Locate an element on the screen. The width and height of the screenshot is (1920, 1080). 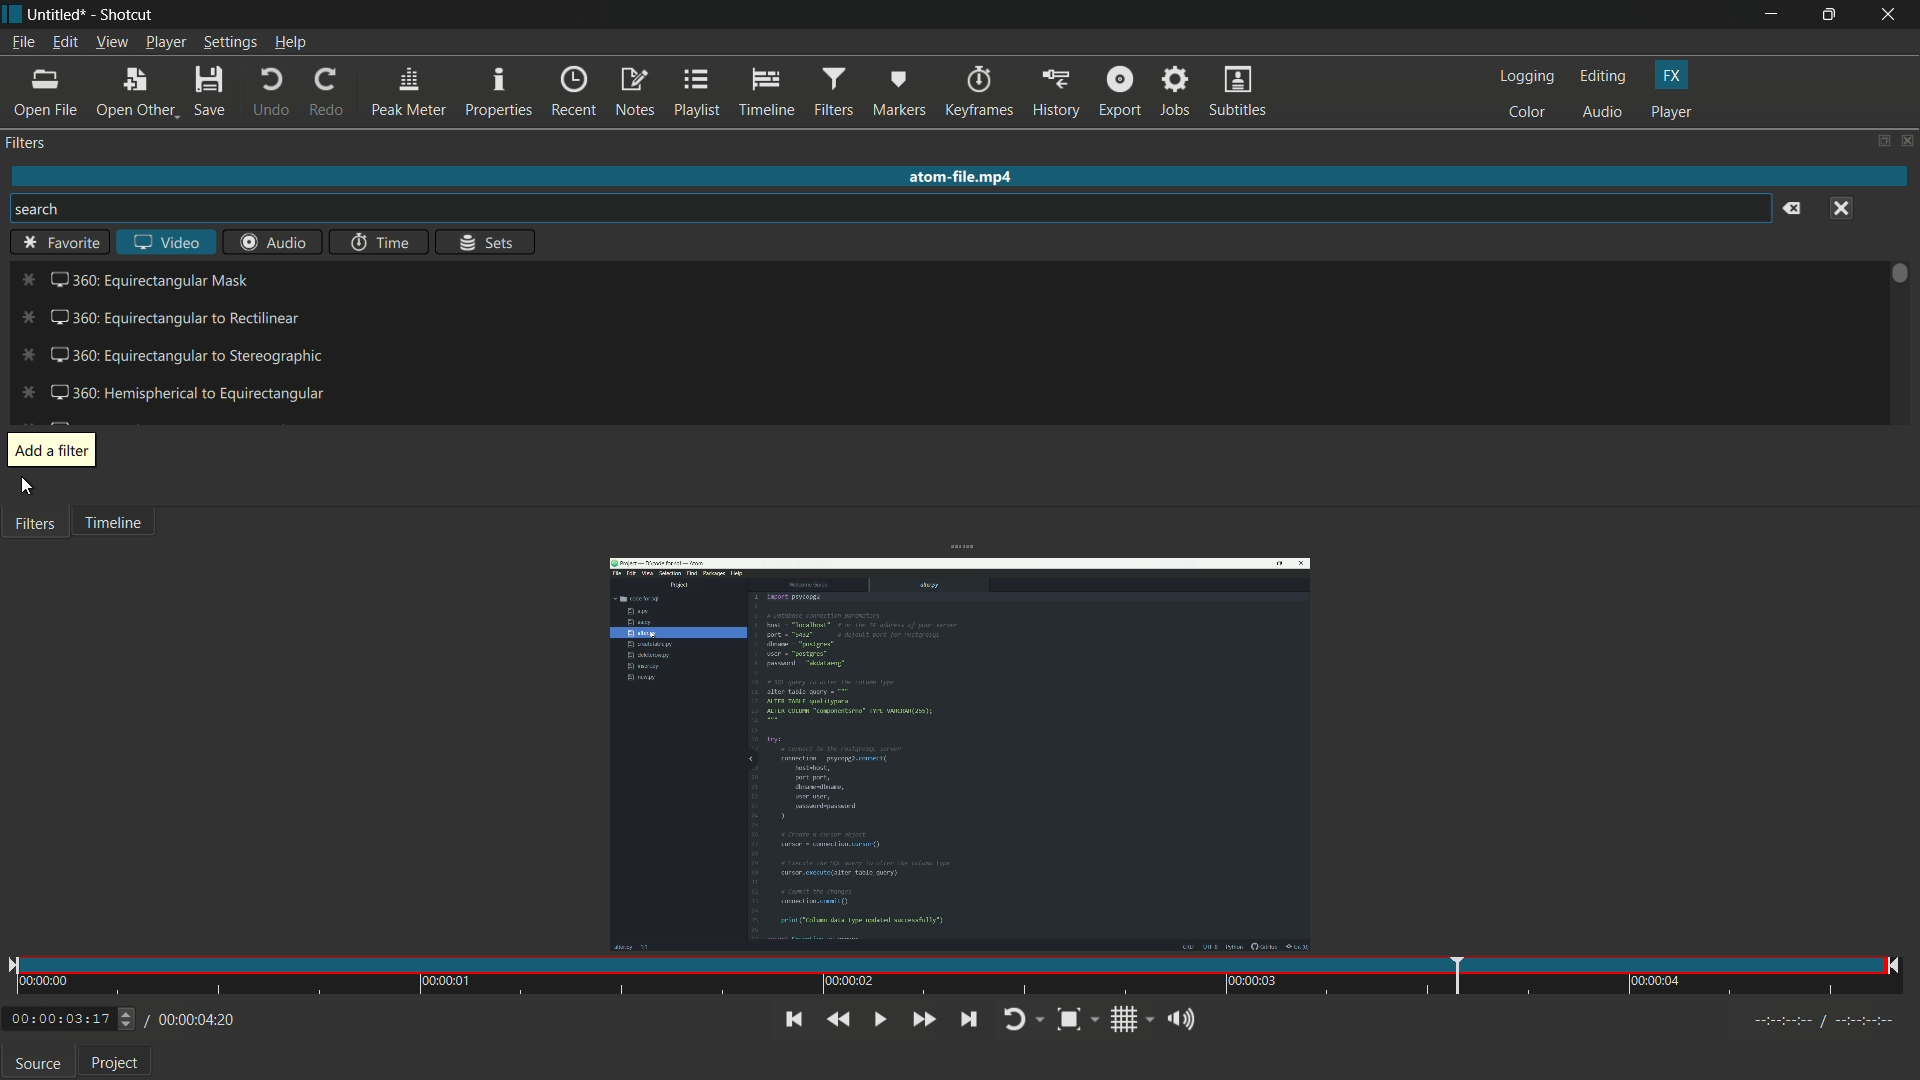
Project is located at coordinates (122, 1061).